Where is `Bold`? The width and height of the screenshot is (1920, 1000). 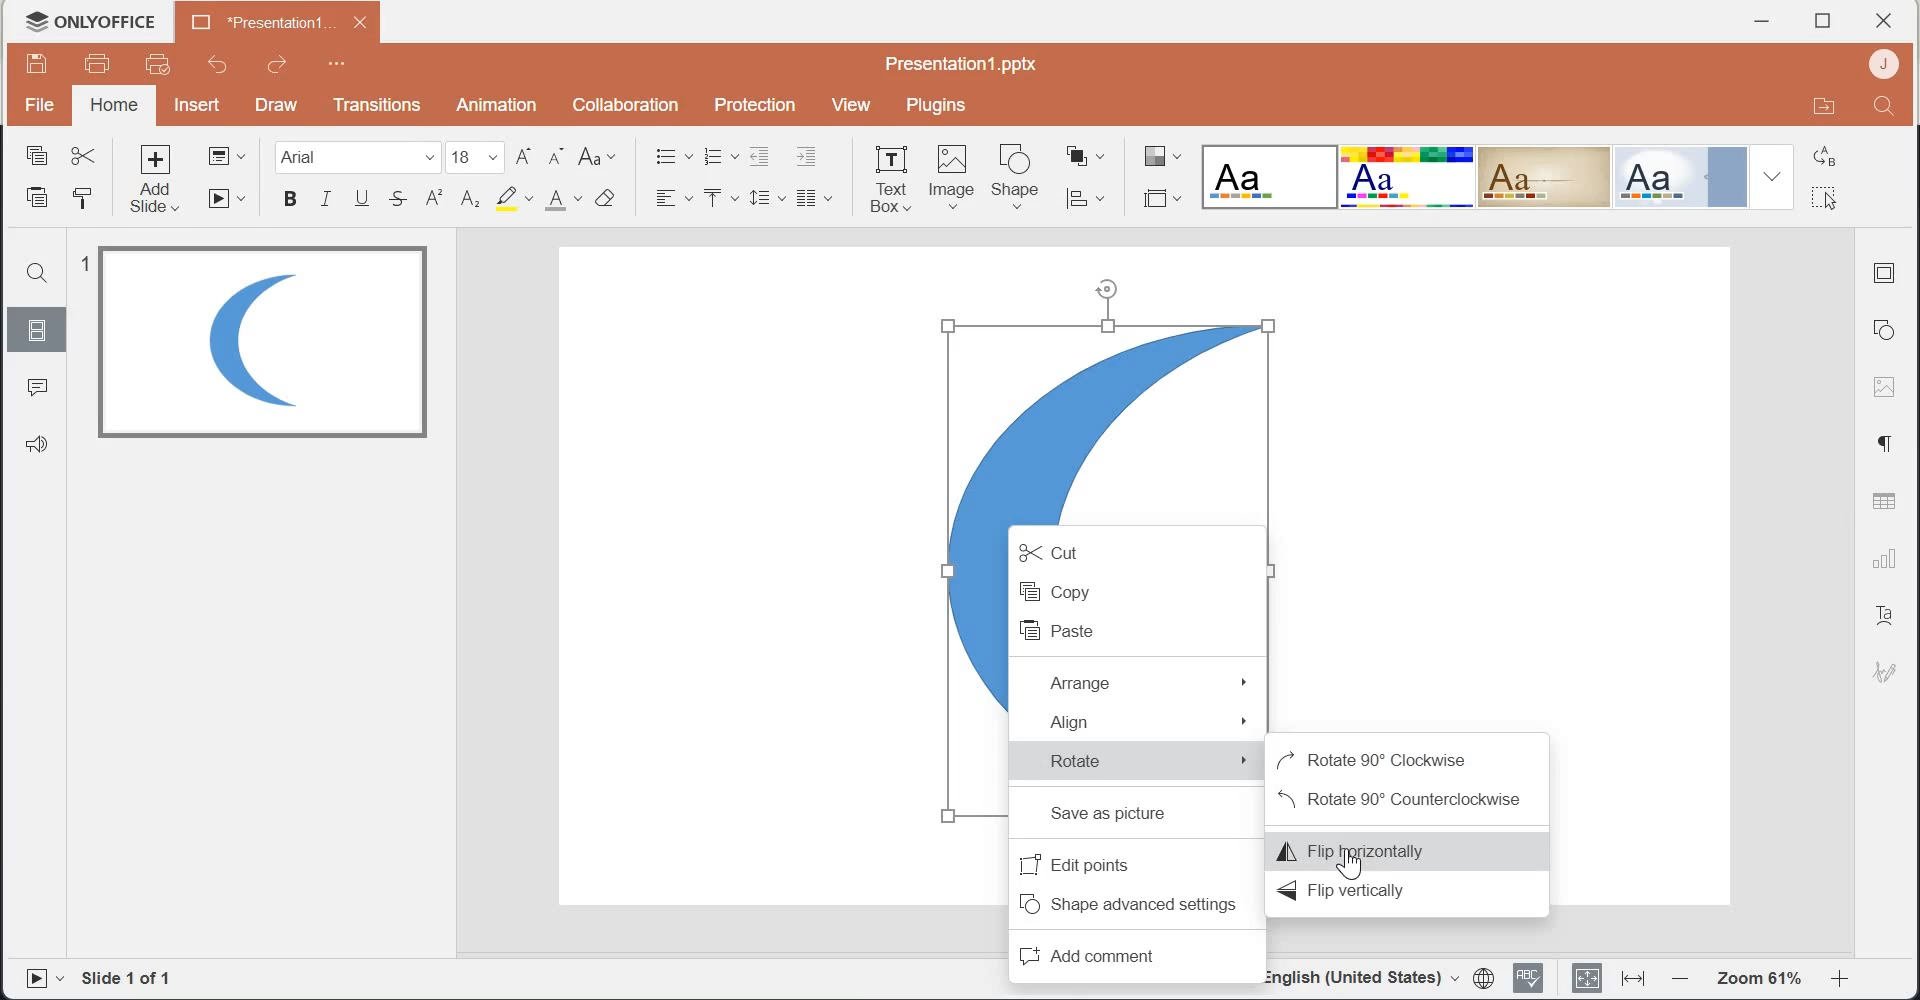
Bold is located at coordinates (291, 199).